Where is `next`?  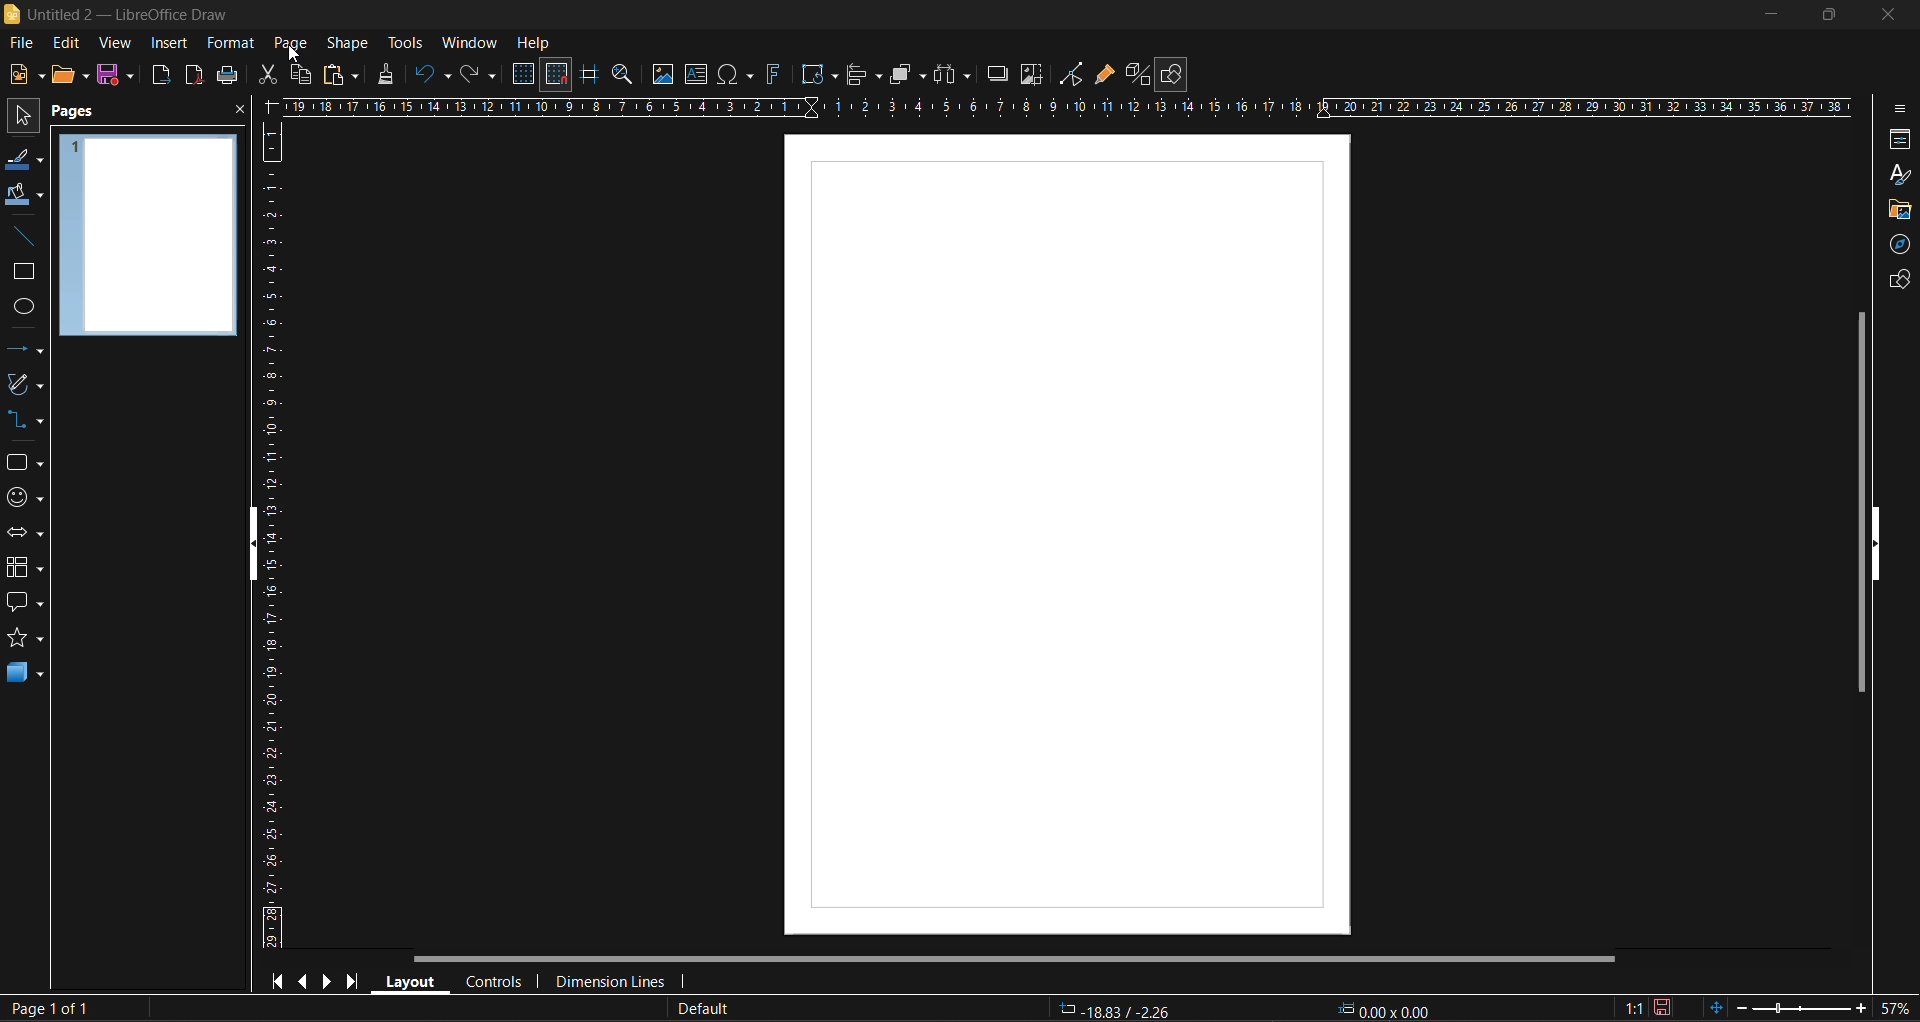 next is located at coordinates (330, 981).